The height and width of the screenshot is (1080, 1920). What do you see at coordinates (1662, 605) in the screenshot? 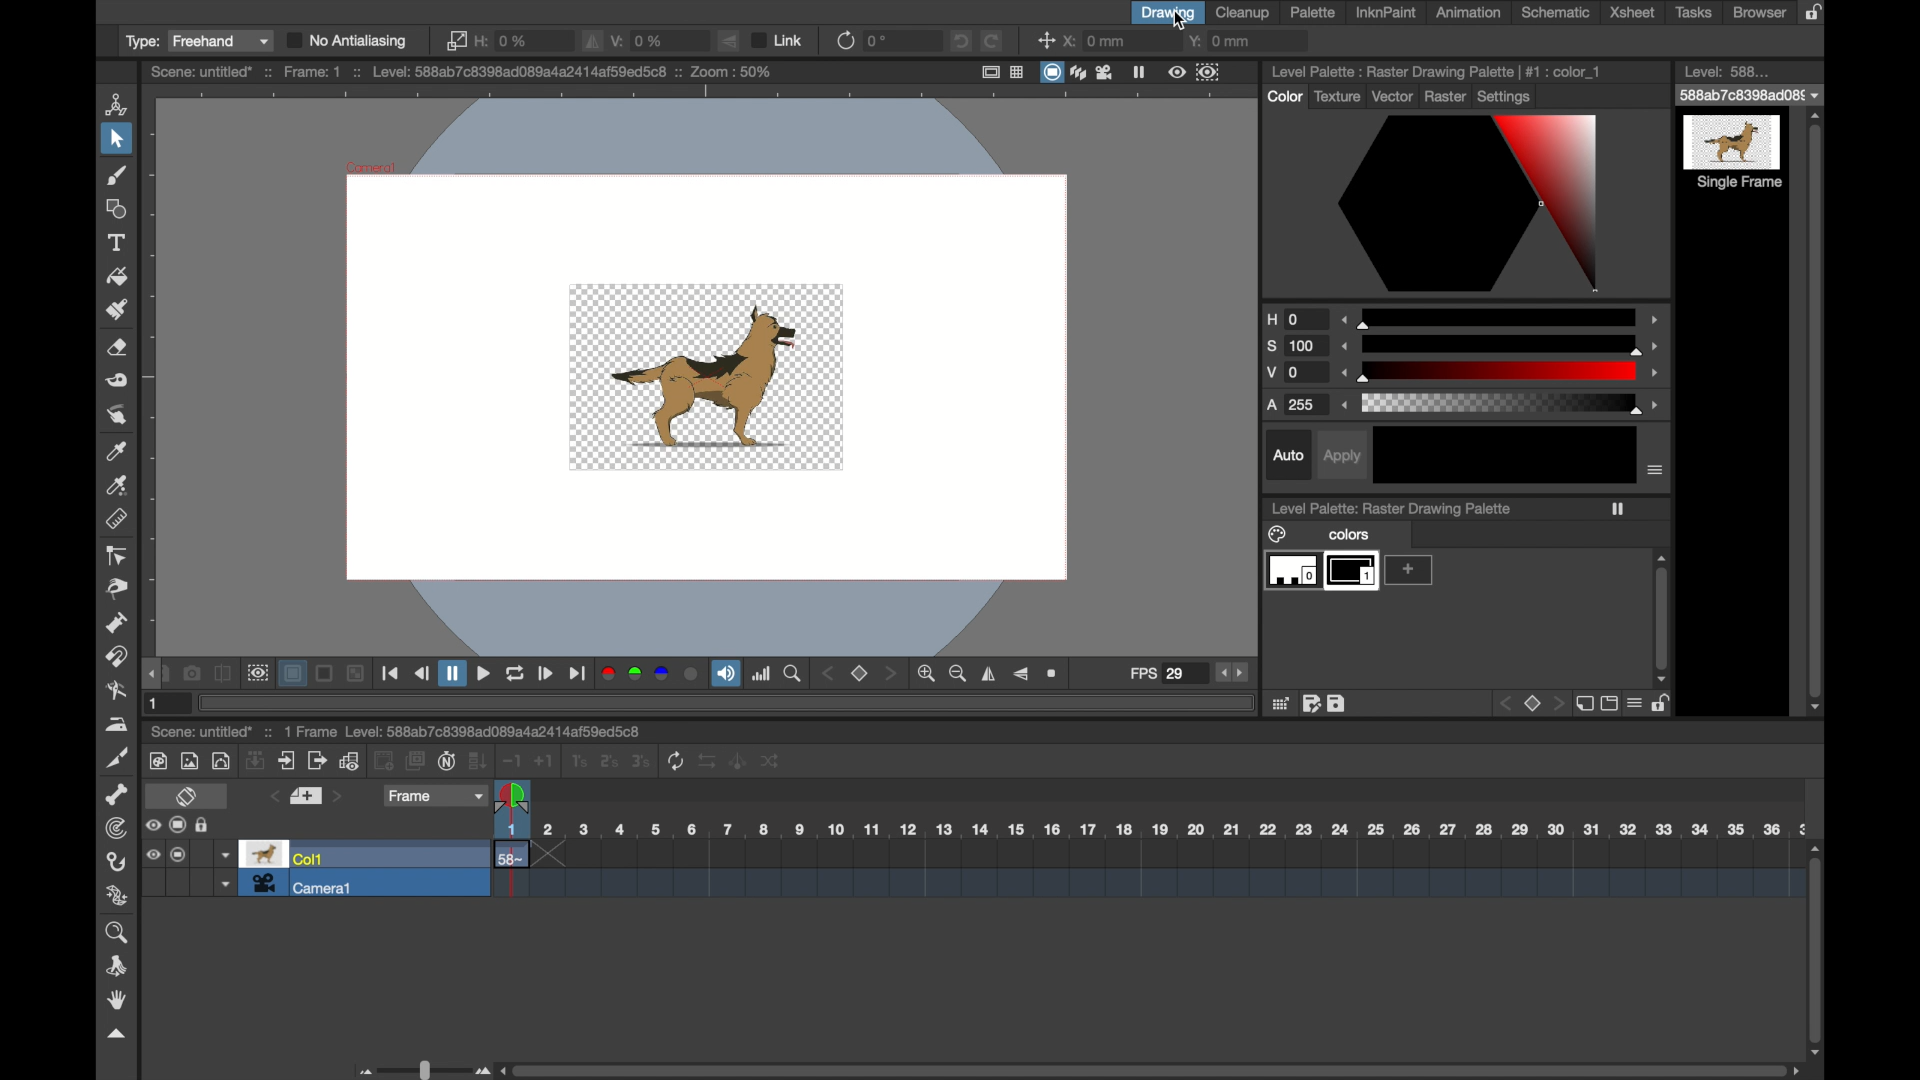
I see `scroll bar` at bounding box center [1662, 605].